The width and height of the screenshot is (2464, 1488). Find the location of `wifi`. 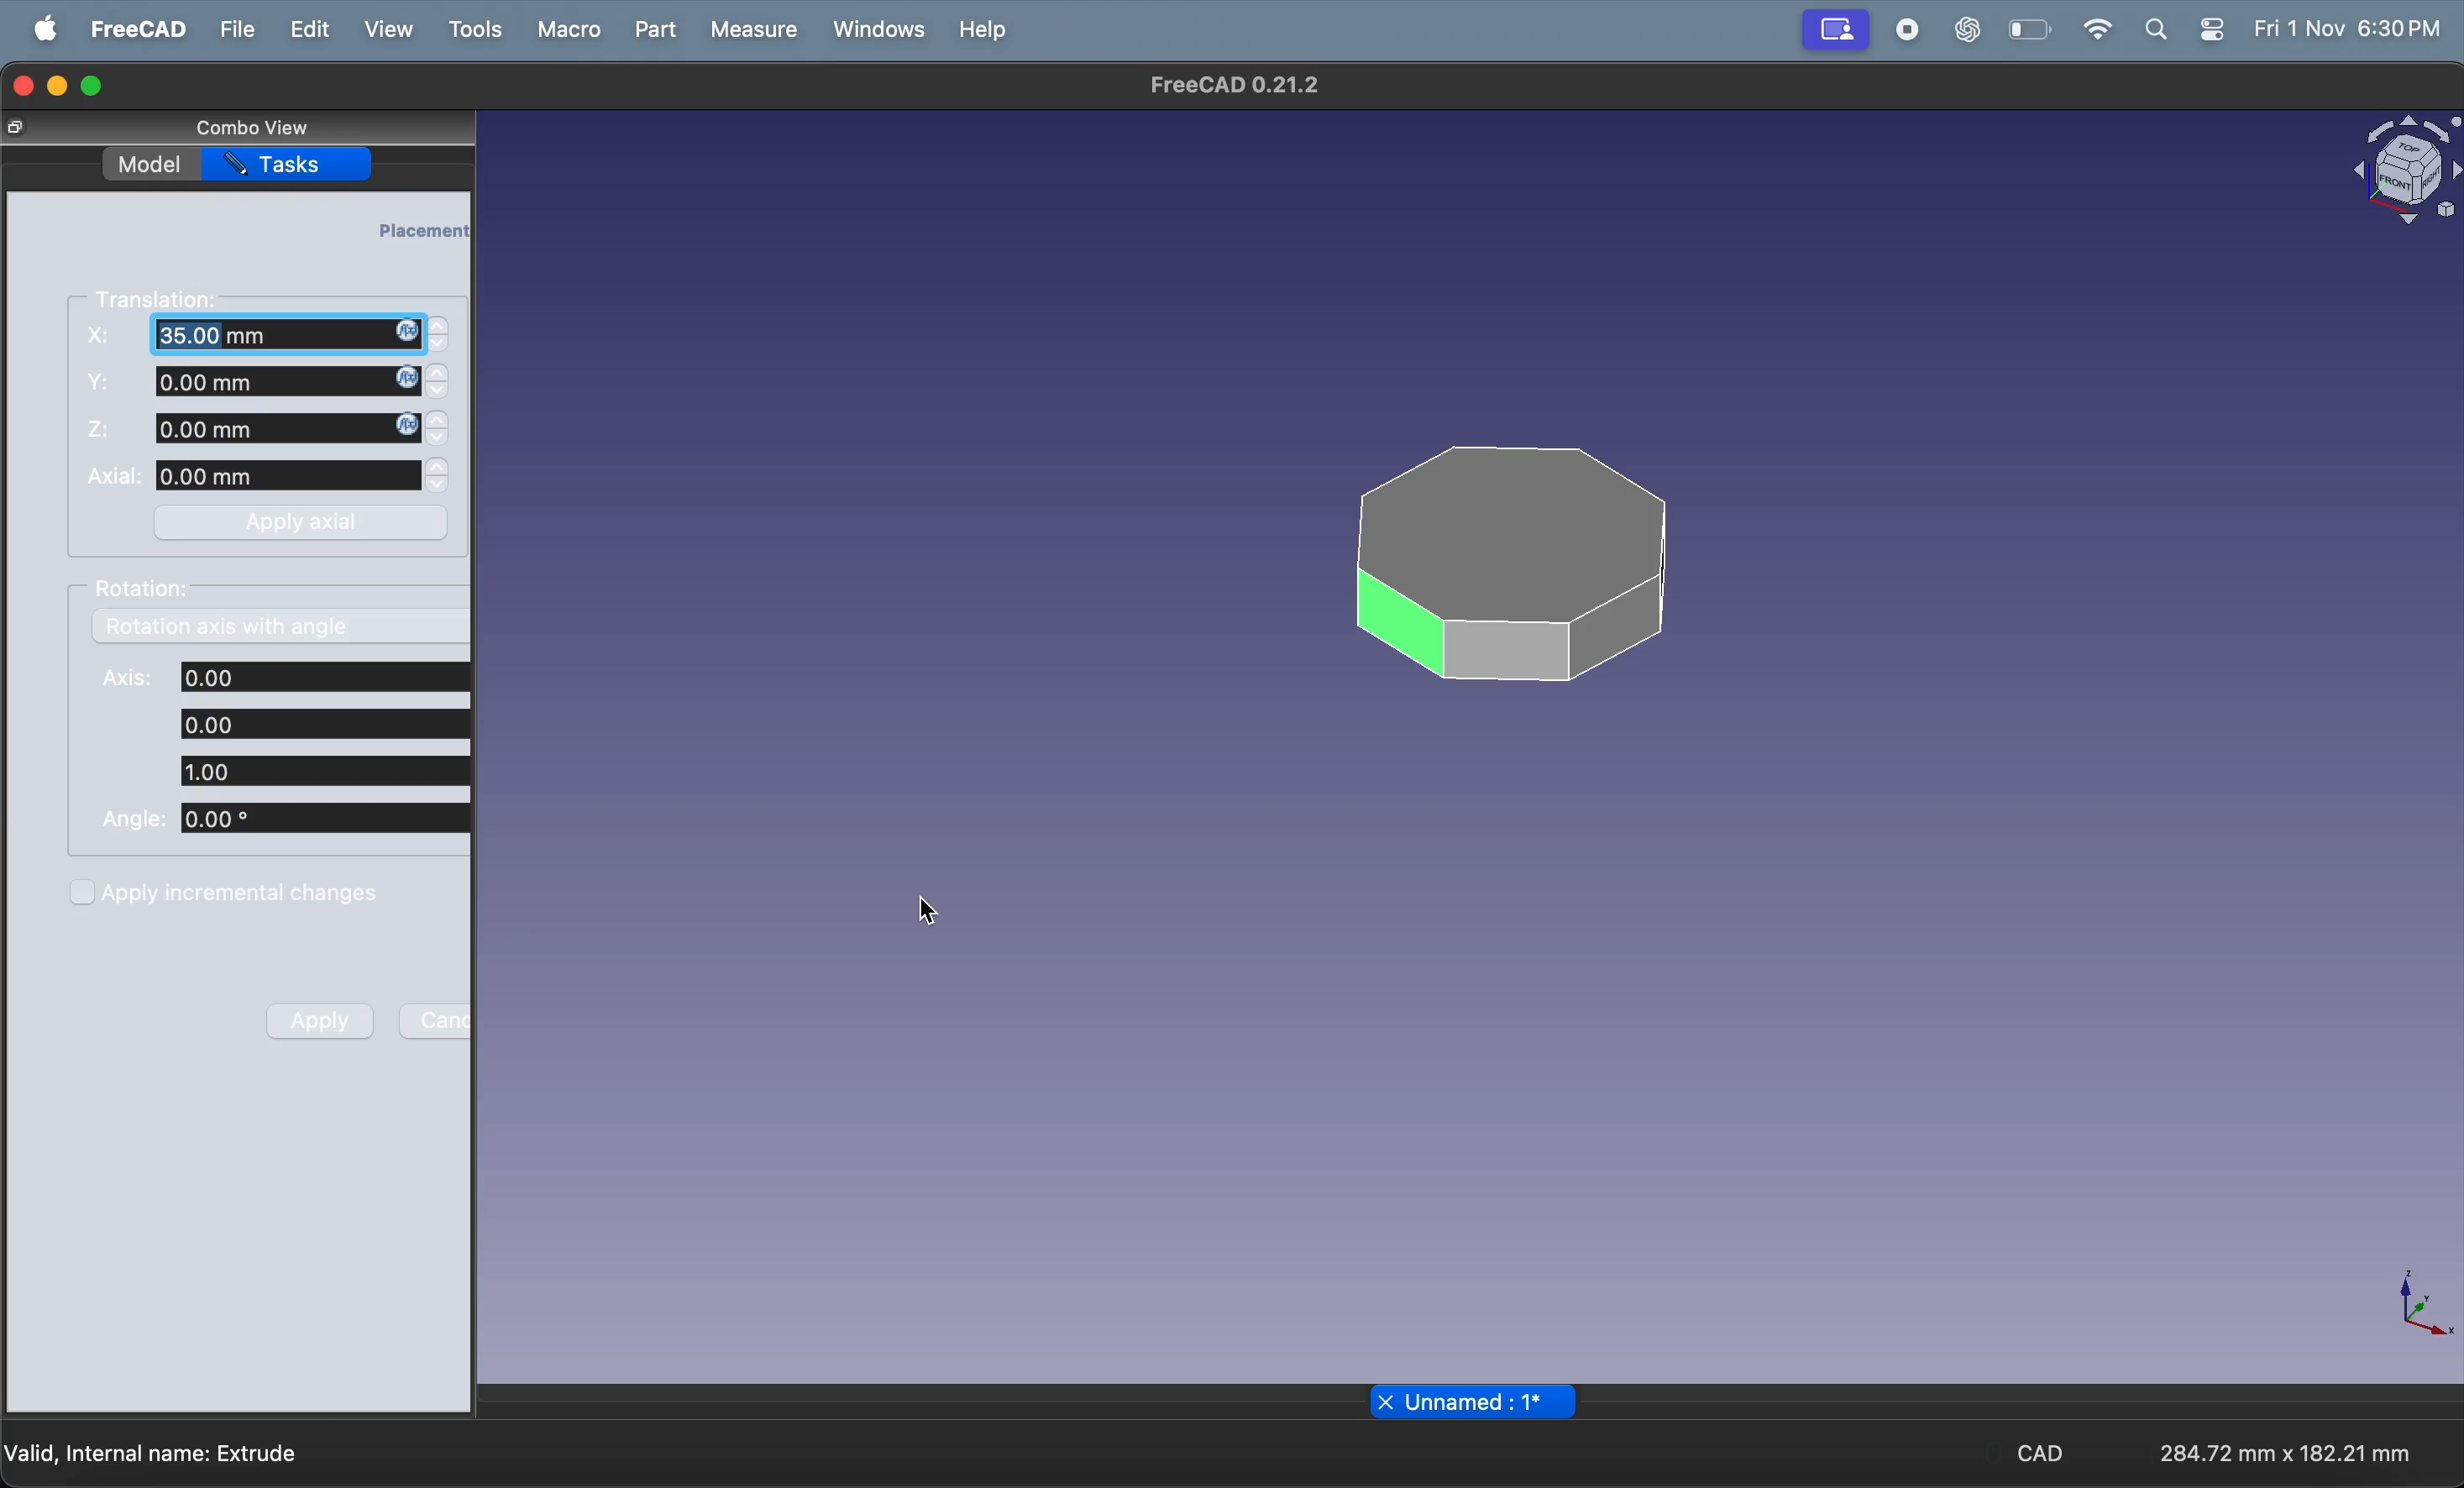

wifi is located at coordinates (2093, 29).